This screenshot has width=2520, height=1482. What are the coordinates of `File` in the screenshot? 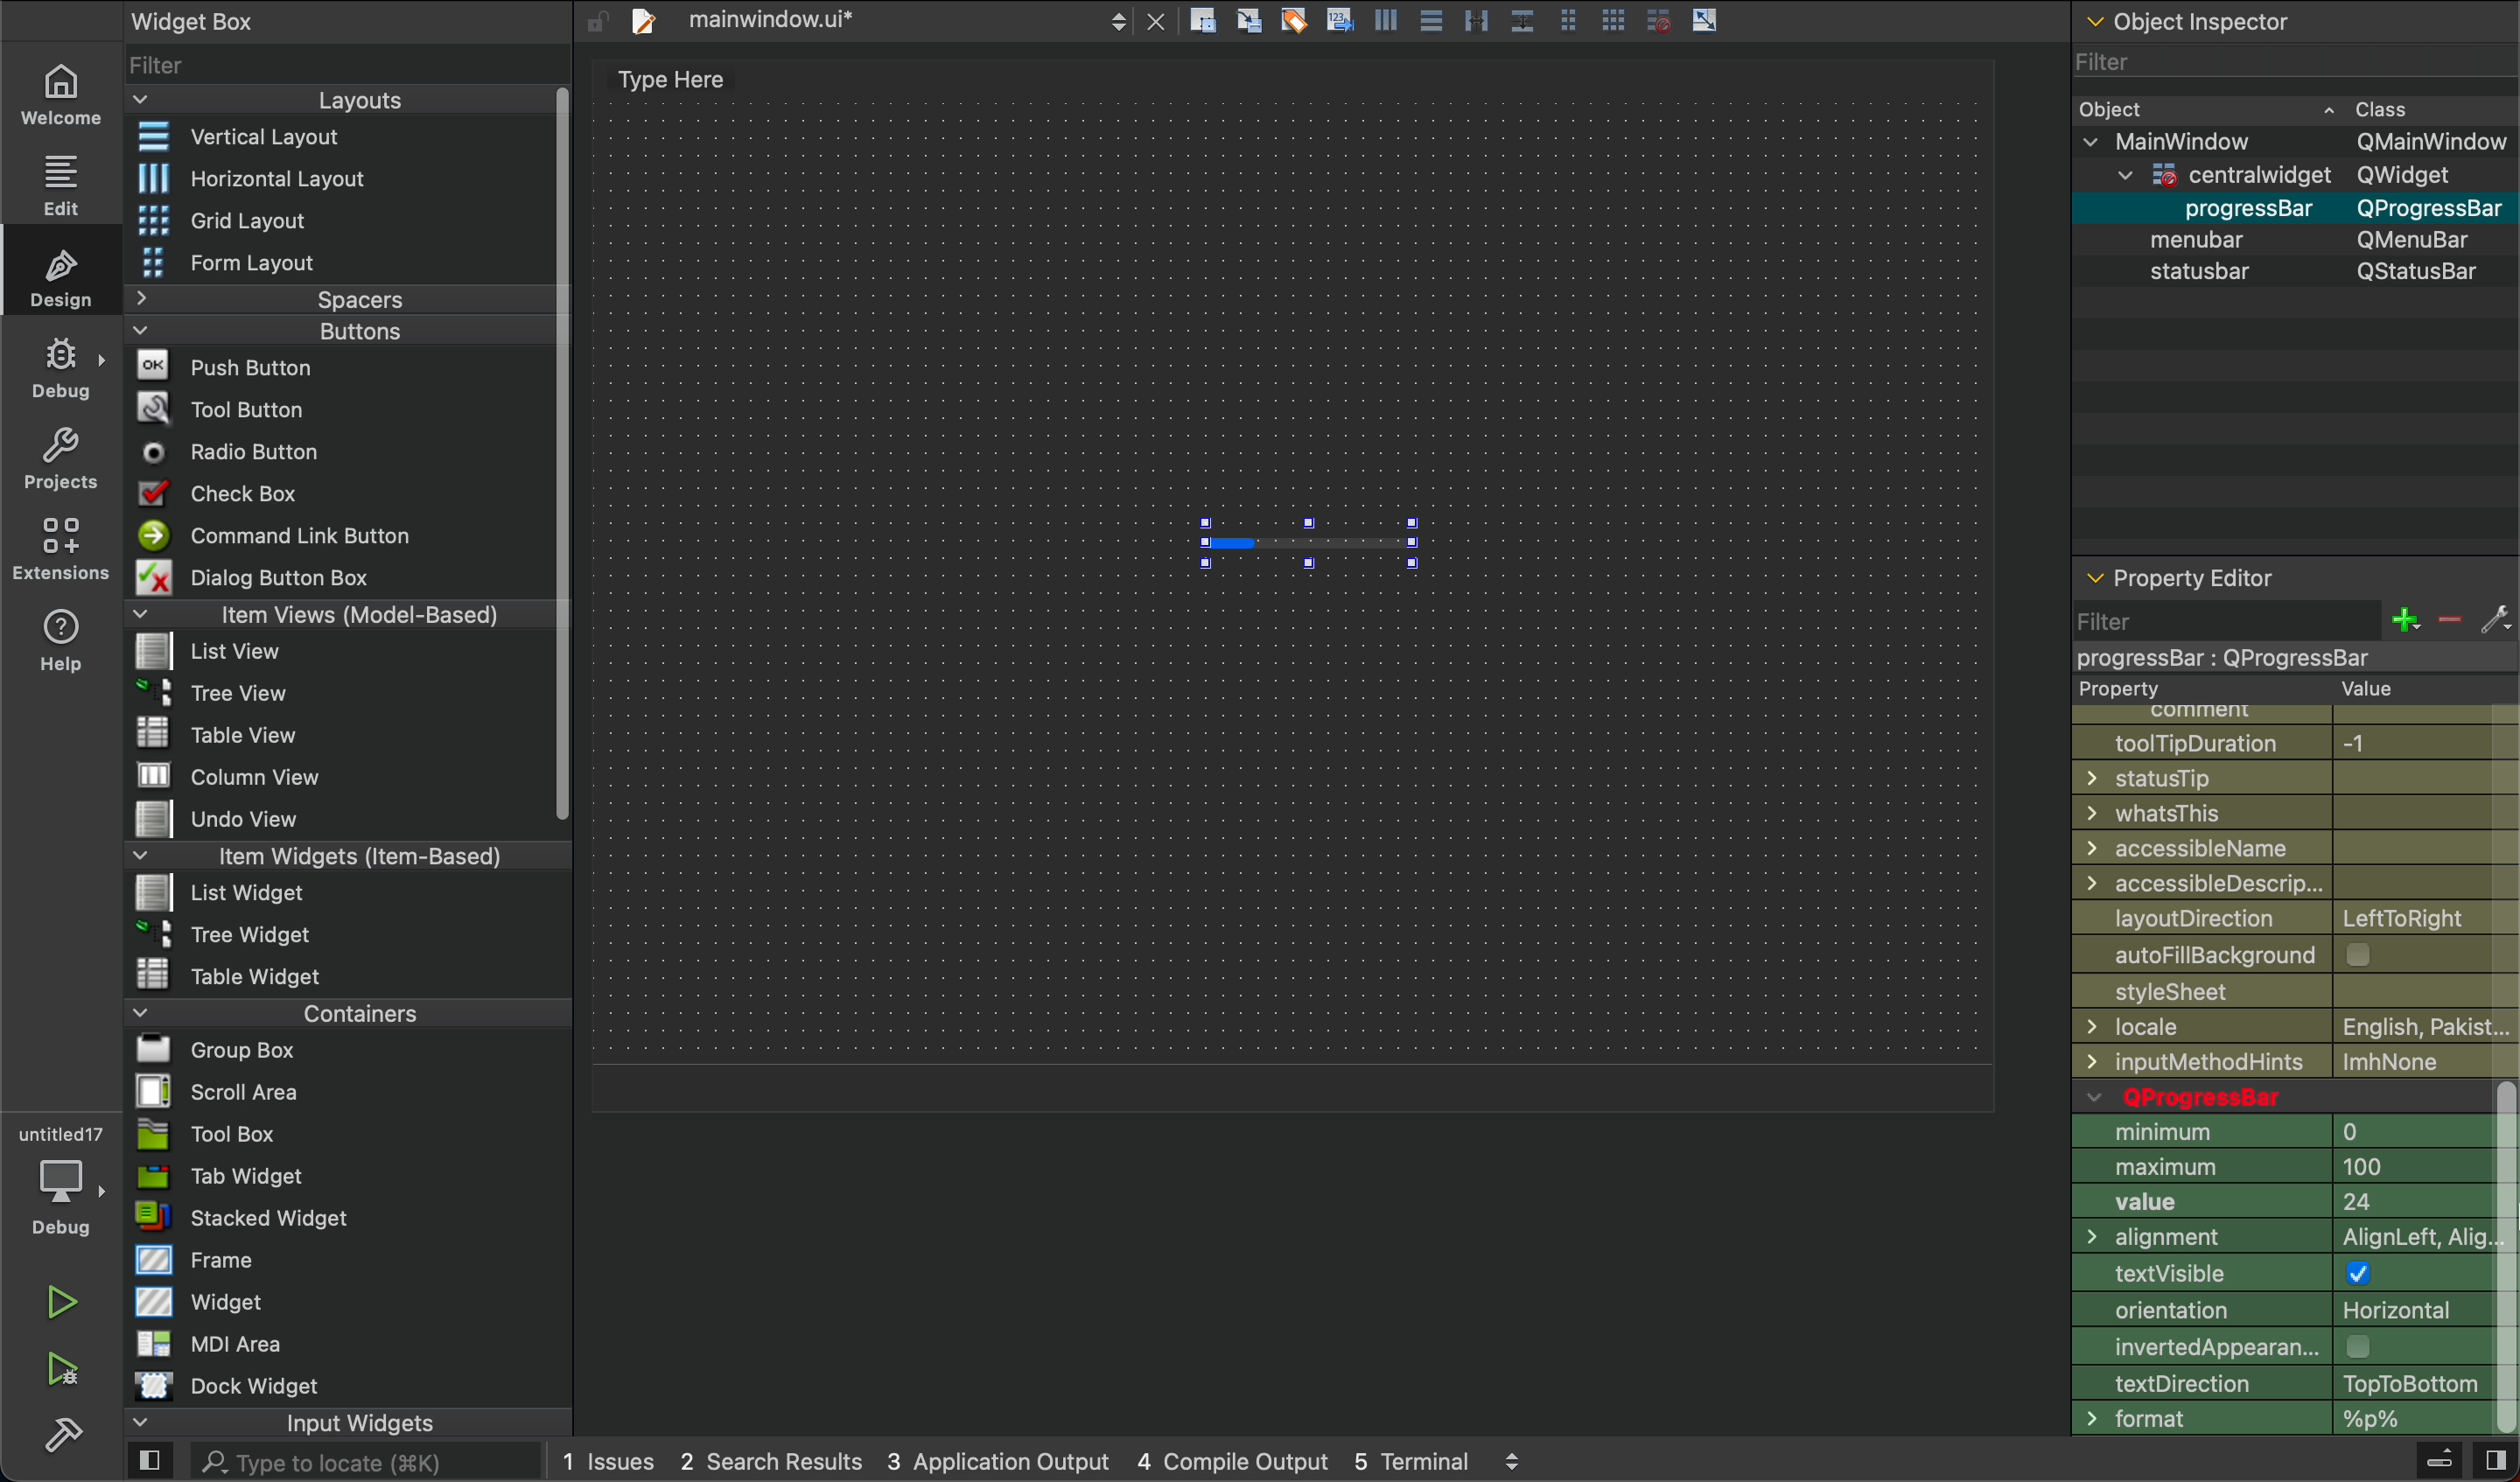 It's located at (214, 689).